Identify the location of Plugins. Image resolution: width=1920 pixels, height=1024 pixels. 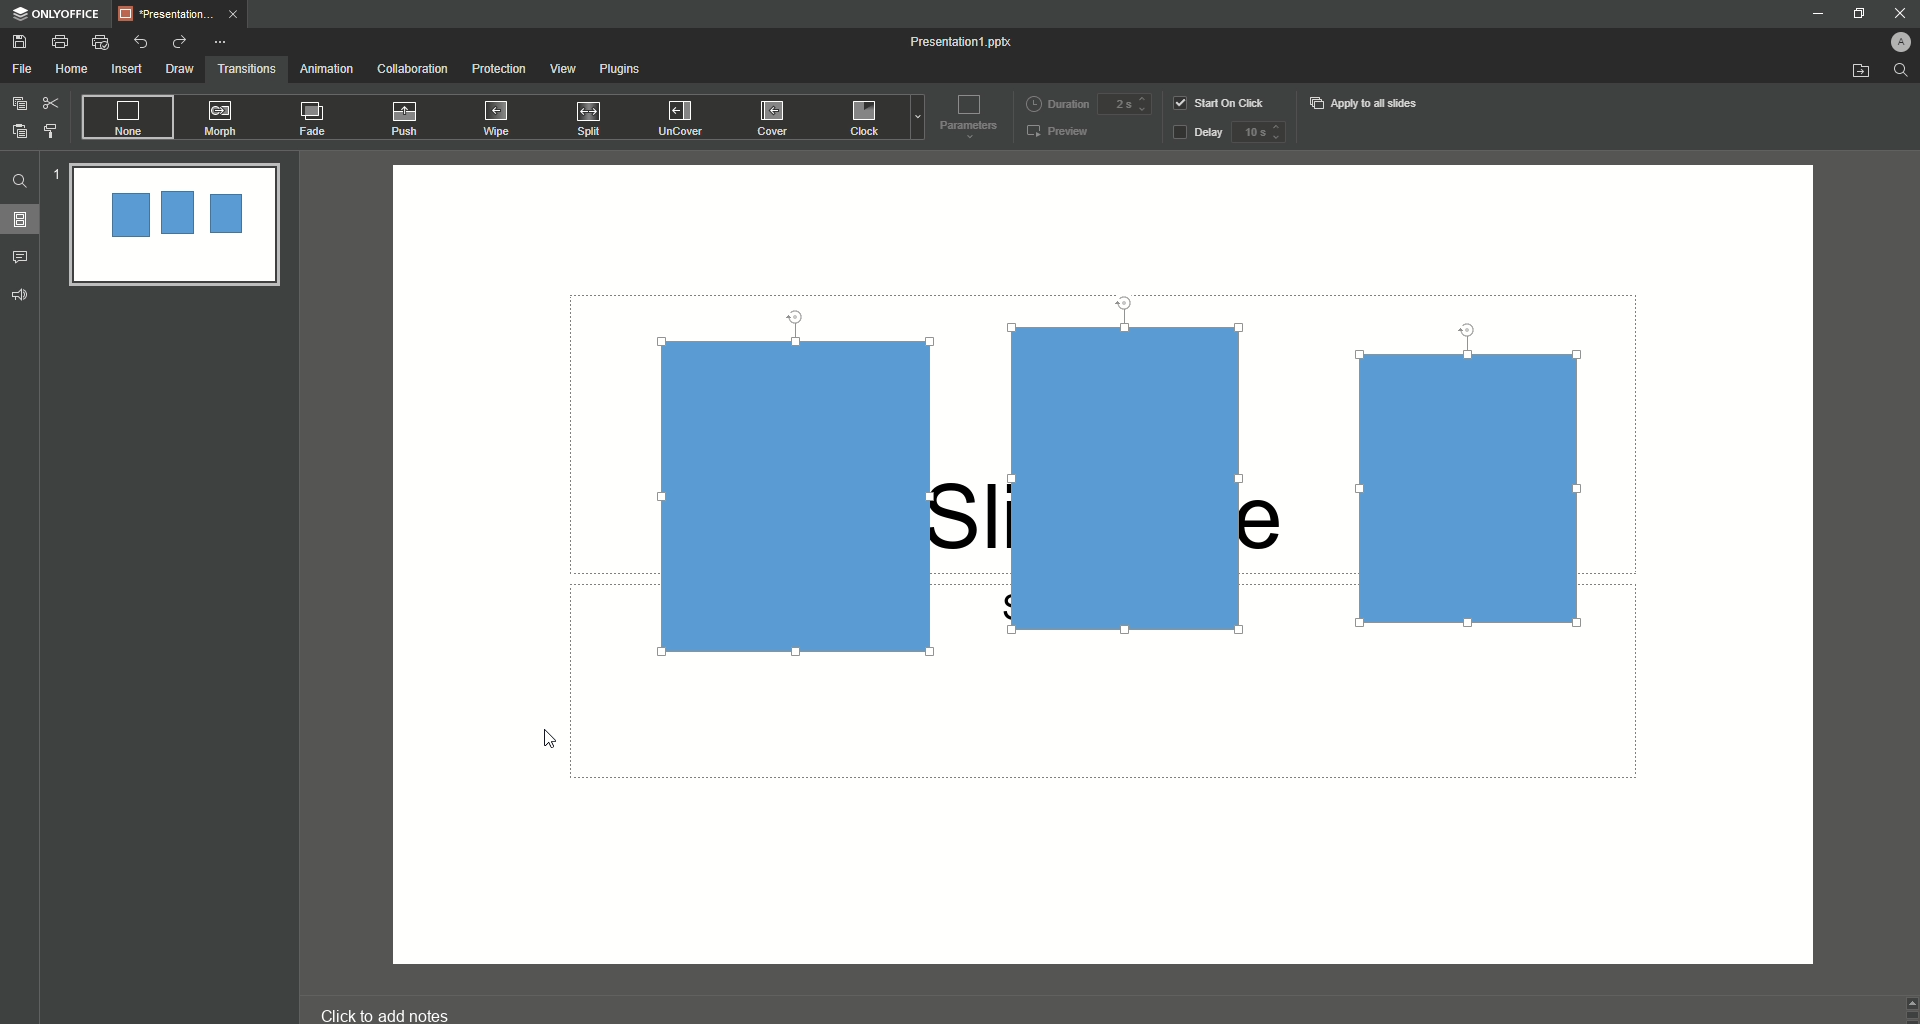
(624, 72).